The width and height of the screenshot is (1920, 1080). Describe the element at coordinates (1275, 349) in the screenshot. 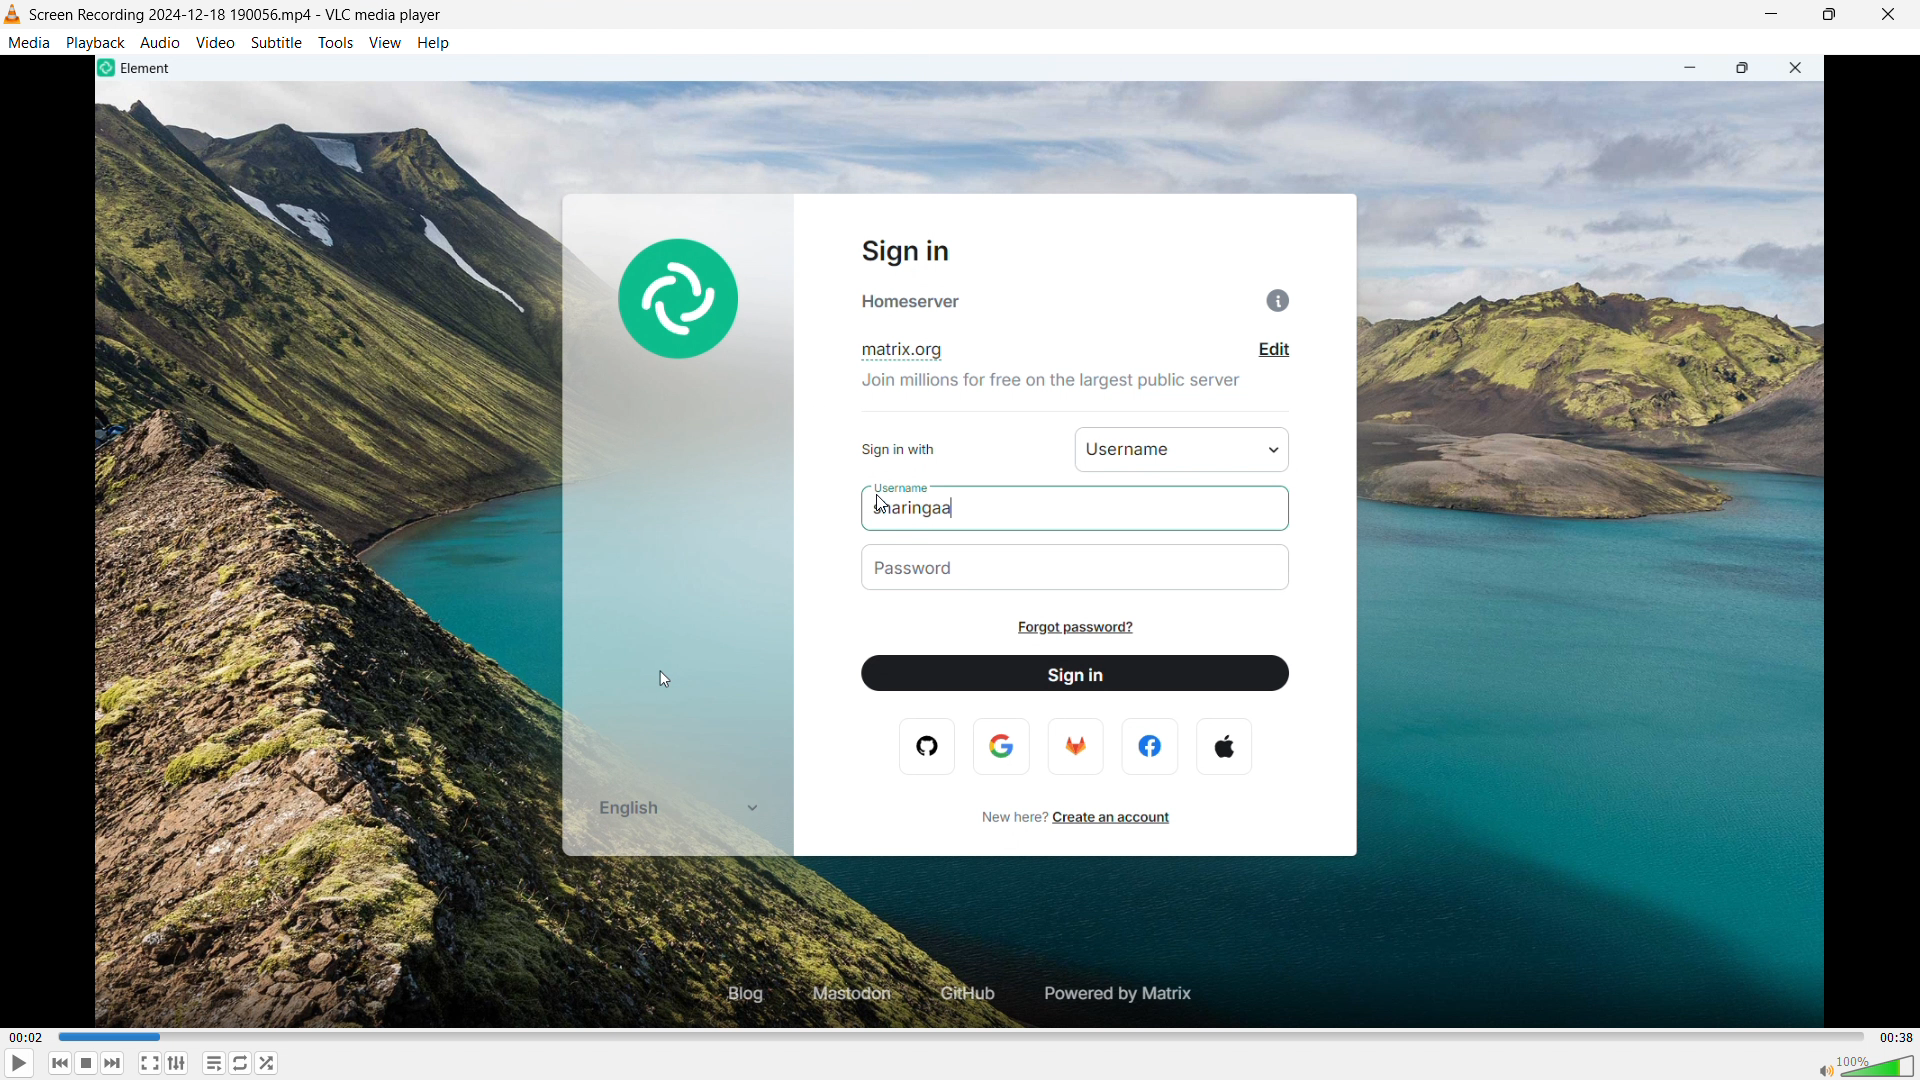

I see `edit` at that location.